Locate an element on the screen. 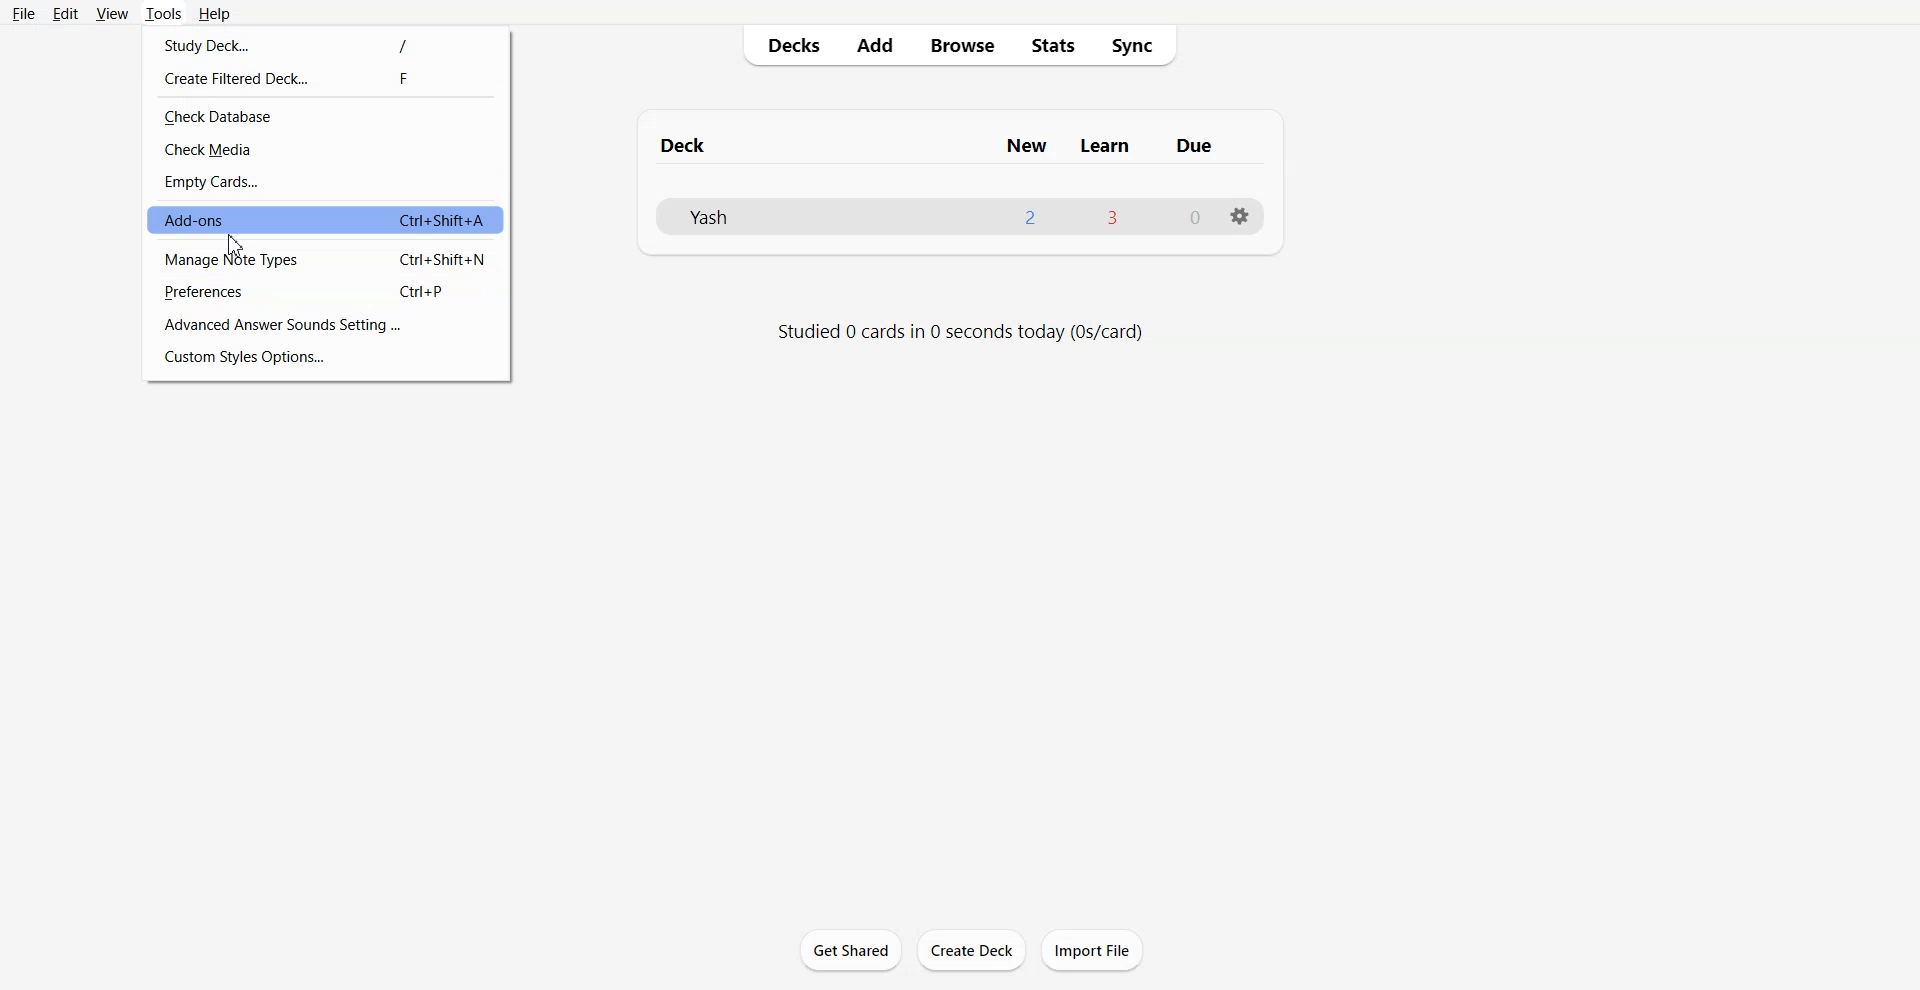 Image resolution: width=1920 pixels, height=990 pixels. Create Filtered Deck is located at coordinates (327, 77).